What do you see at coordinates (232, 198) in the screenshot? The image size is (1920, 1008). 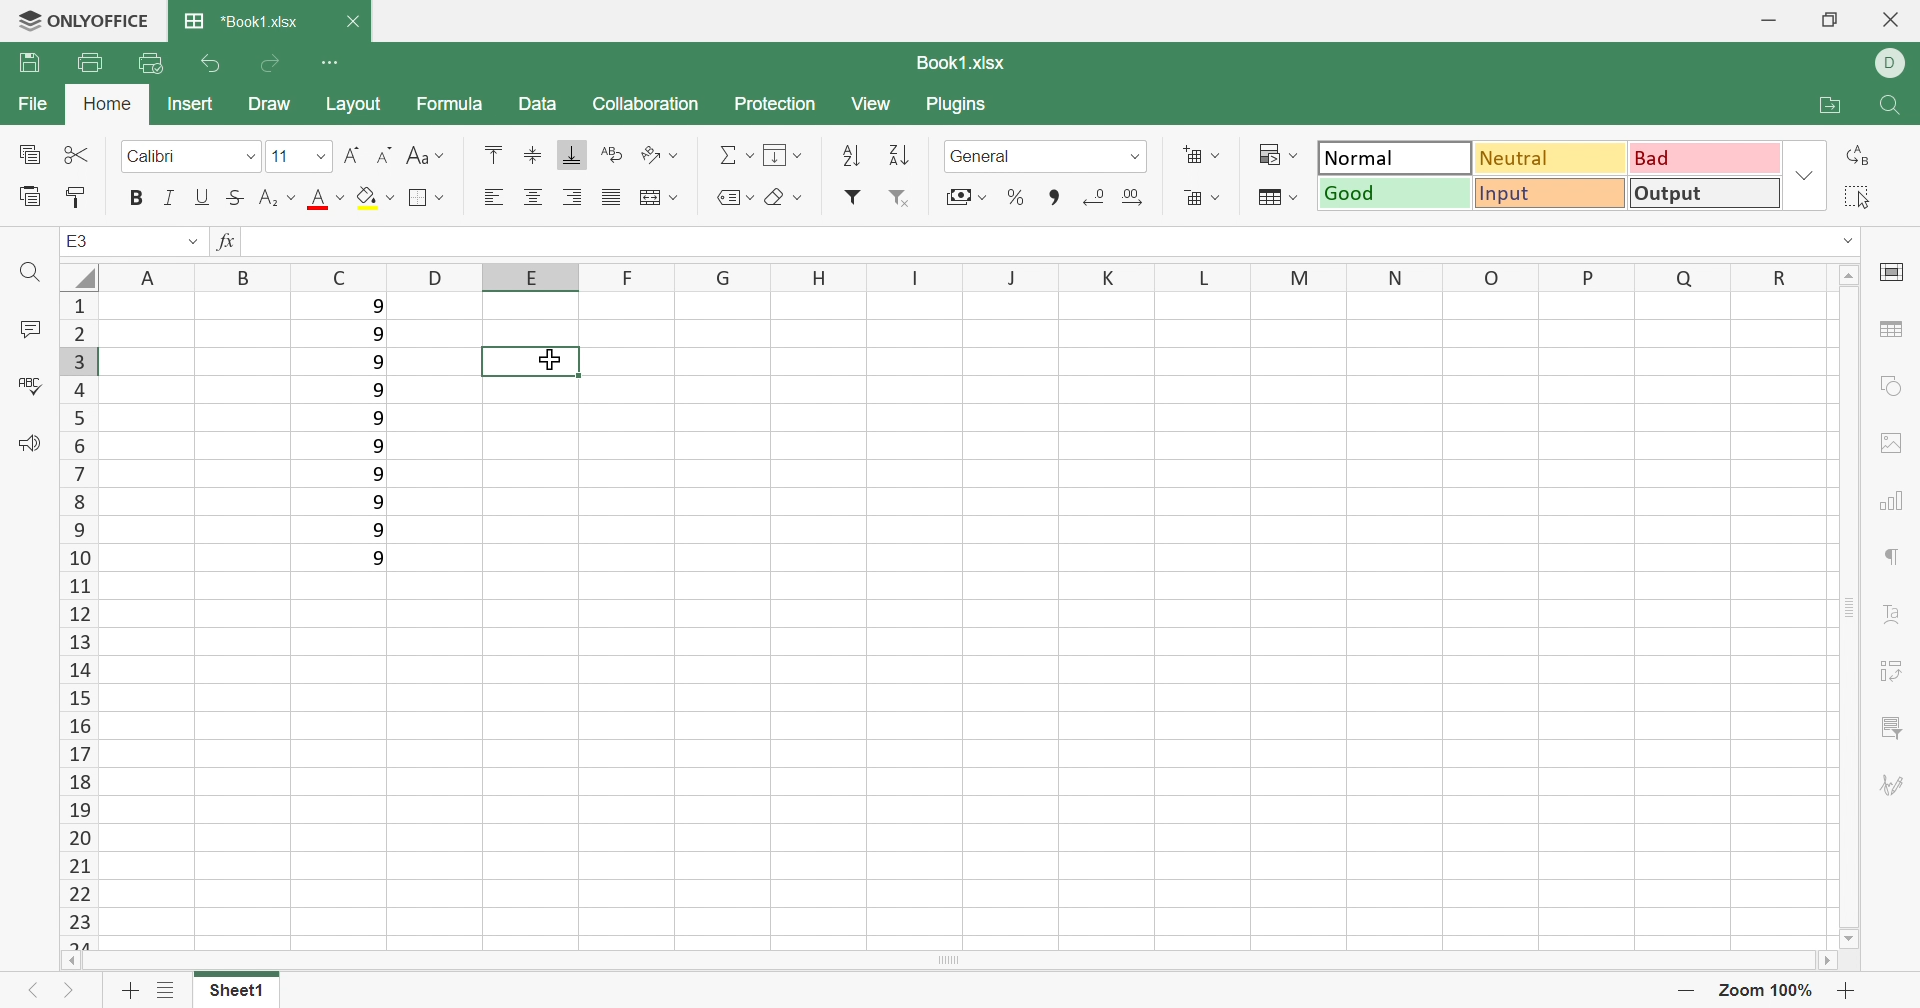 I see `Strikethrough` at bounding box center [232, 198].